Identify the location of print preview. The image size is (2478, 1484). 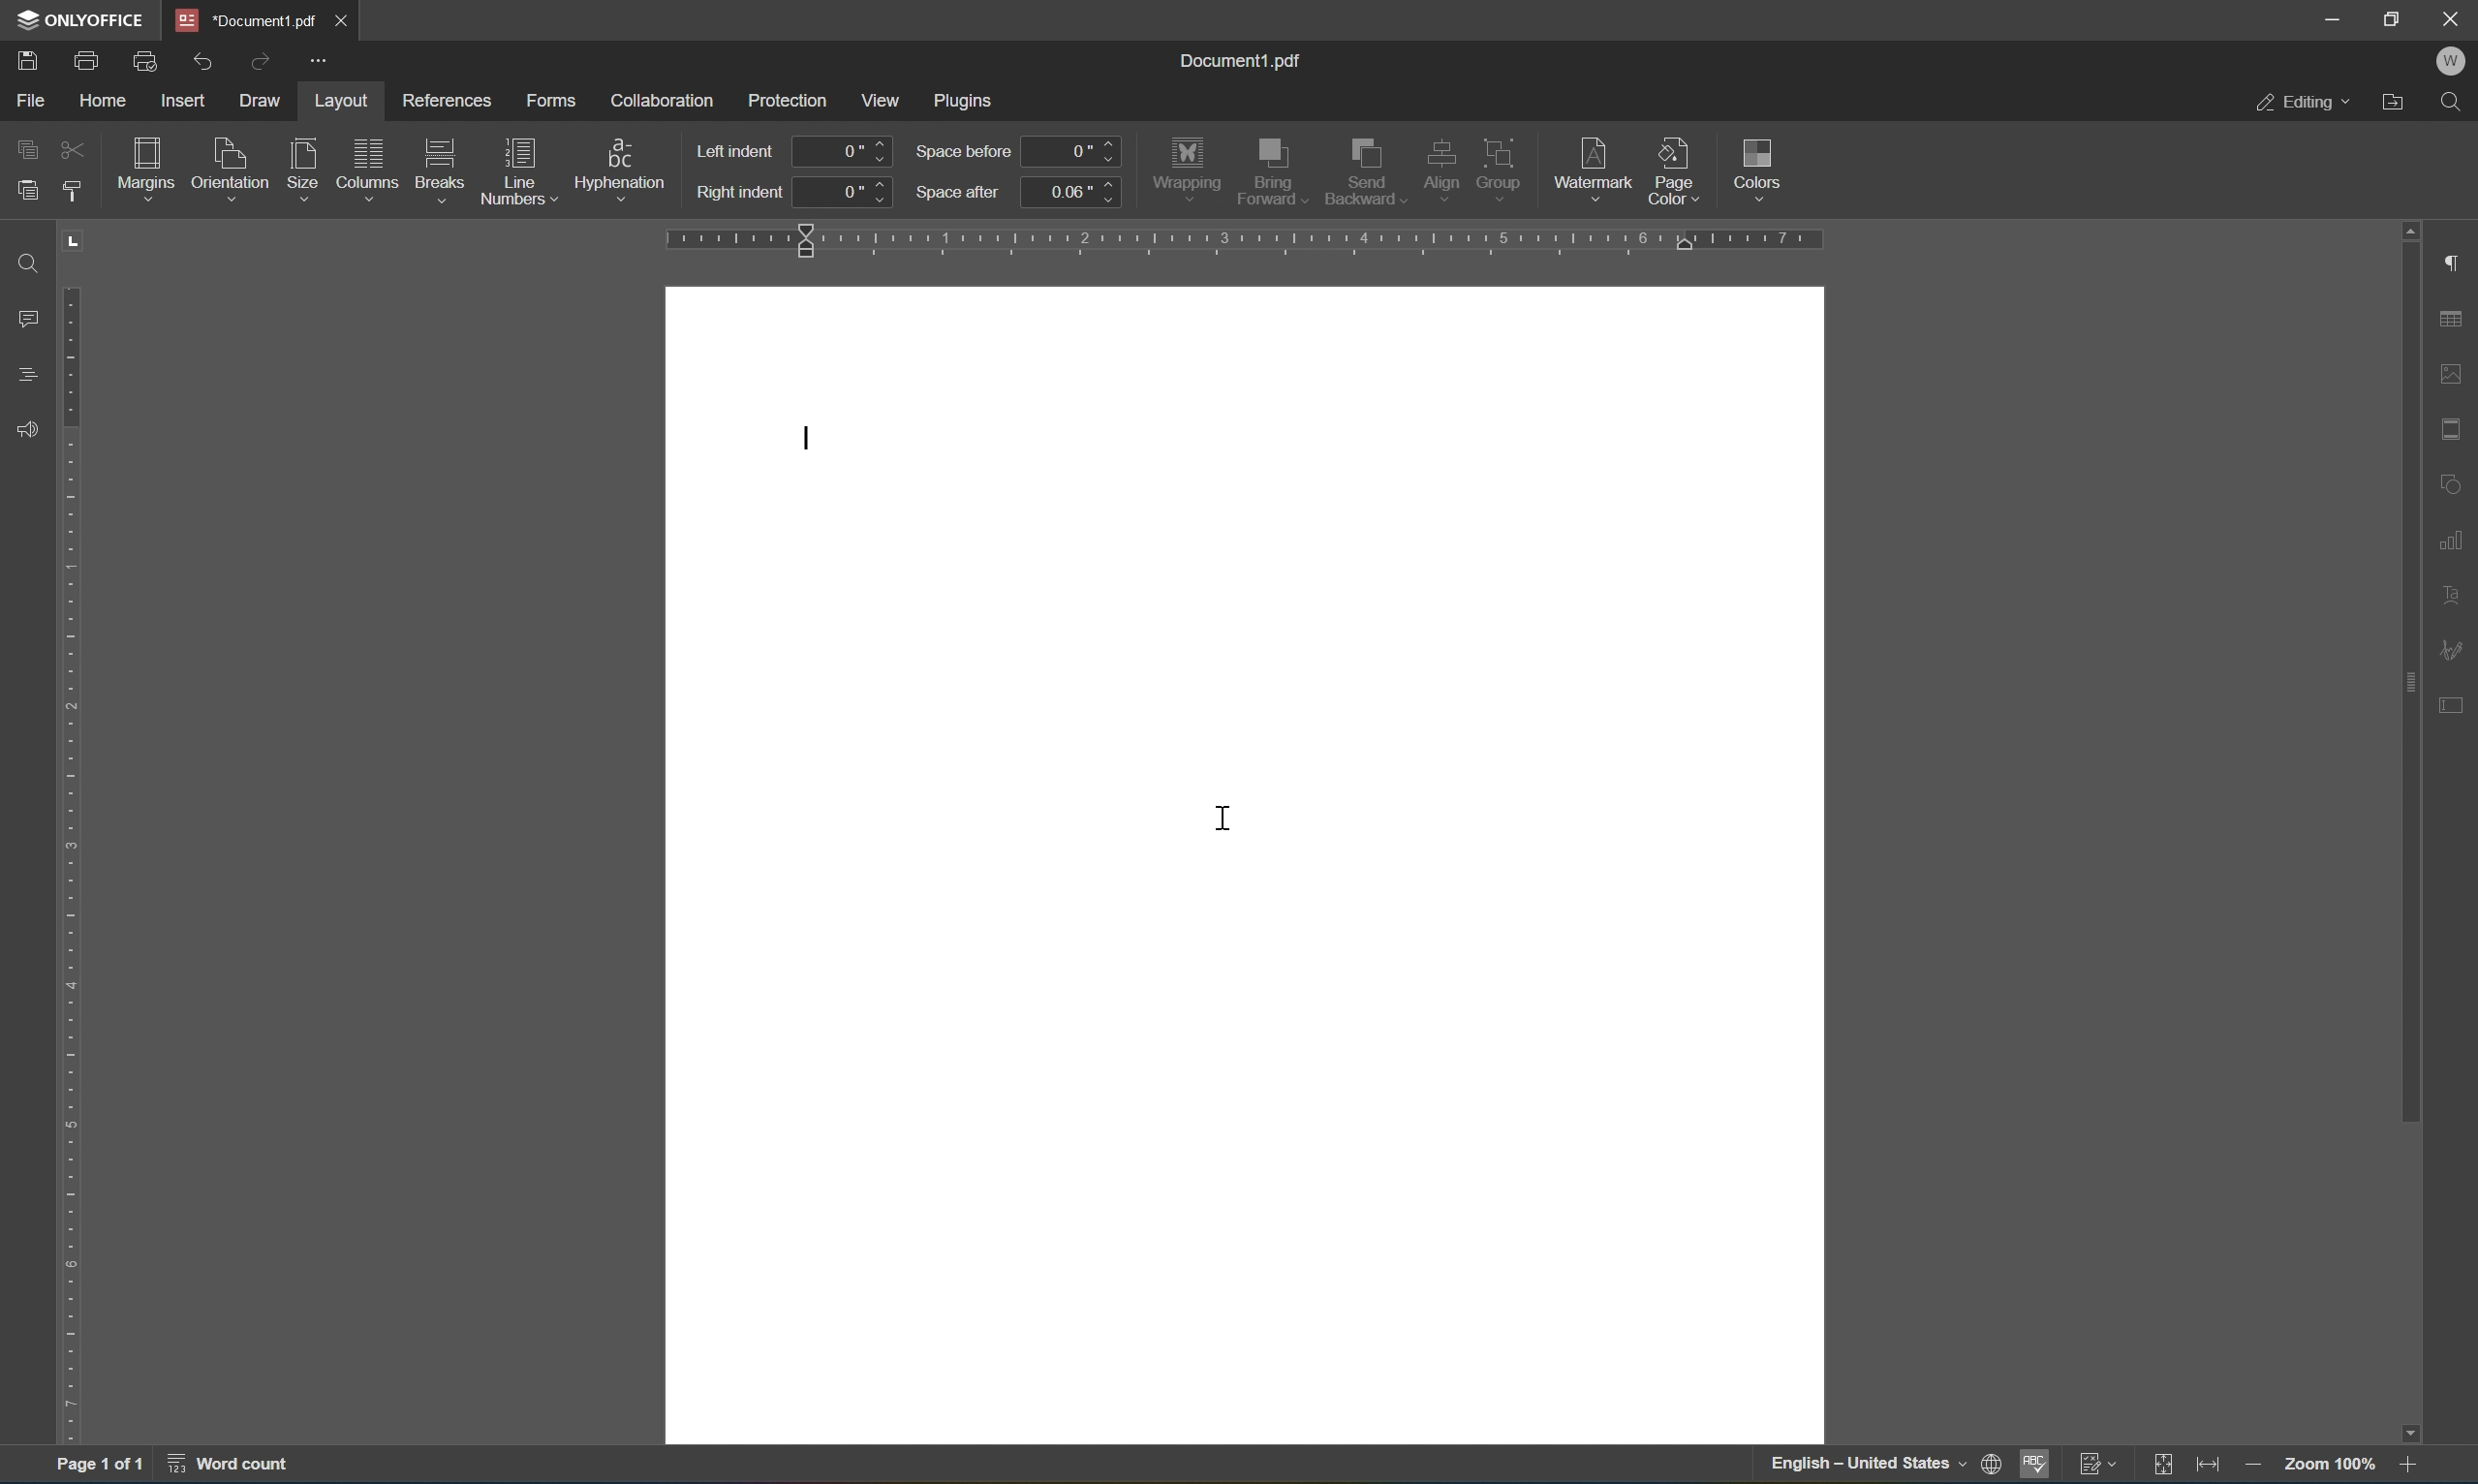
(146, 59).